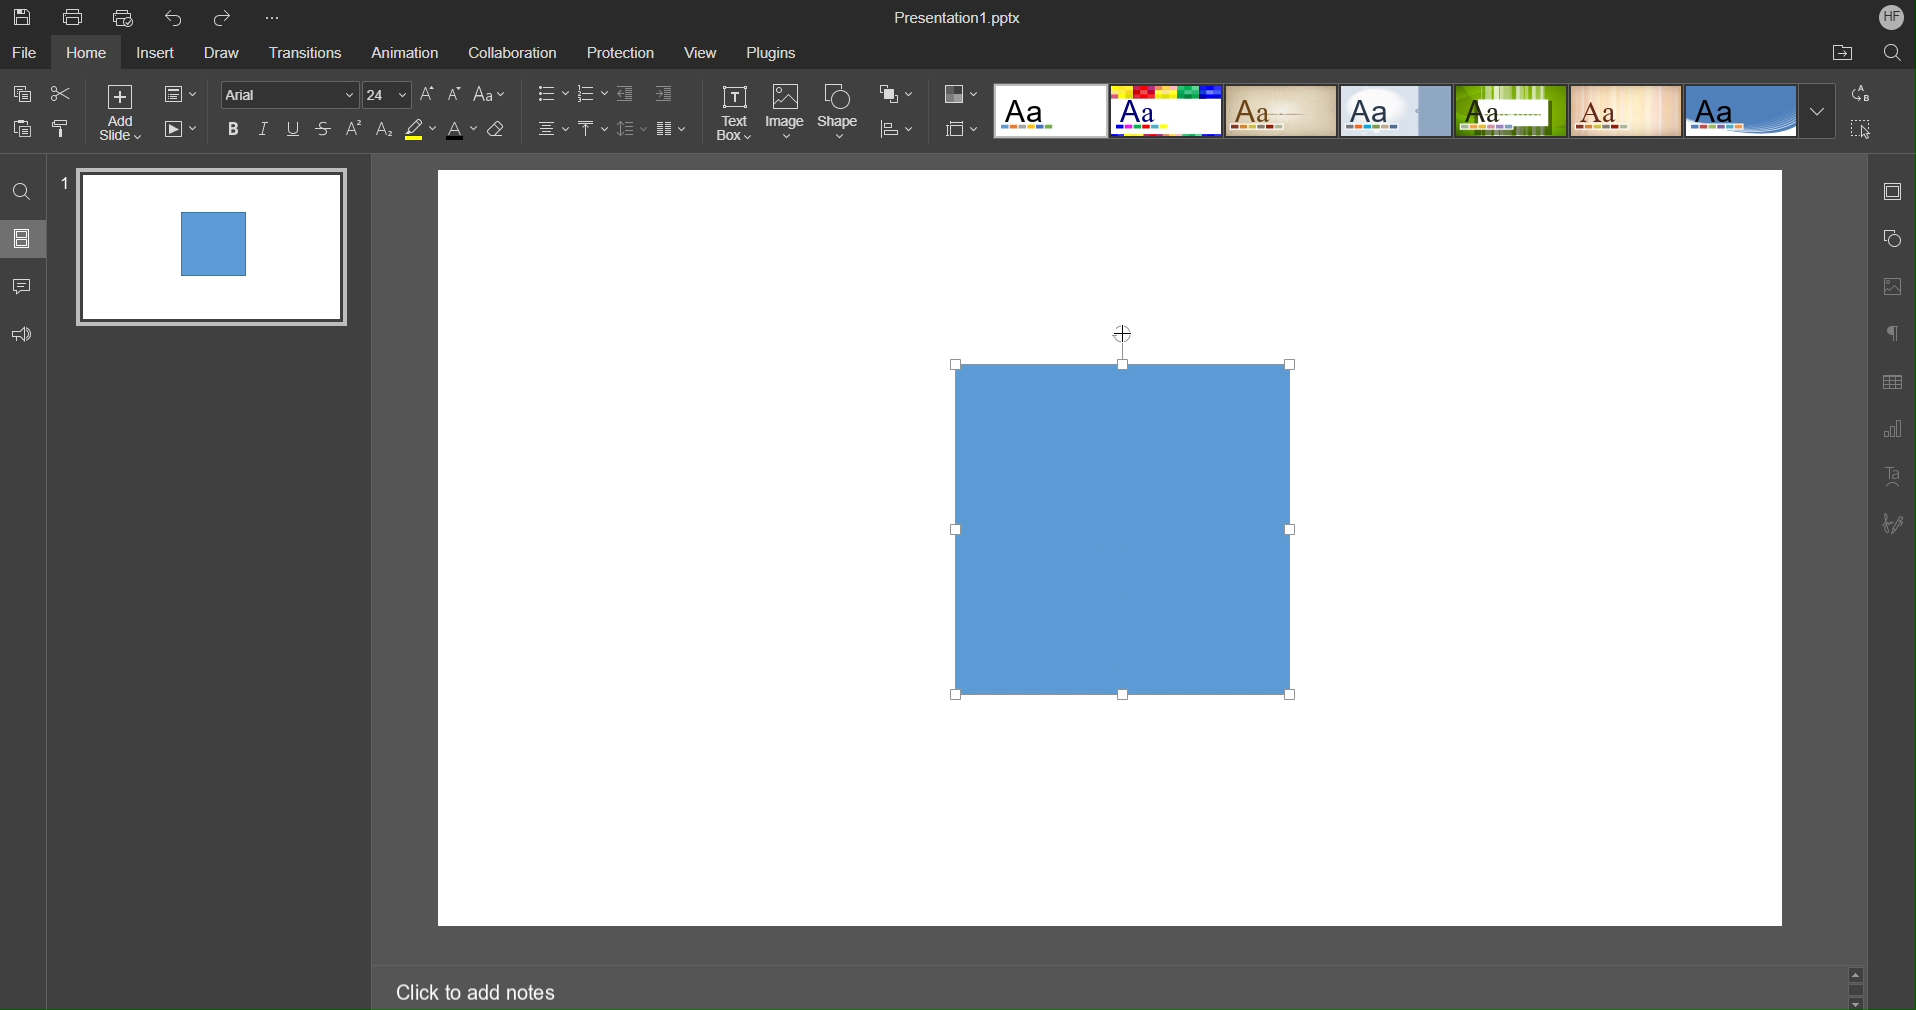 This screenshot has height=1010, width=1916. Describe the element at coordinates (1892, 432) in the screenshot. I see `Graph` at that location.